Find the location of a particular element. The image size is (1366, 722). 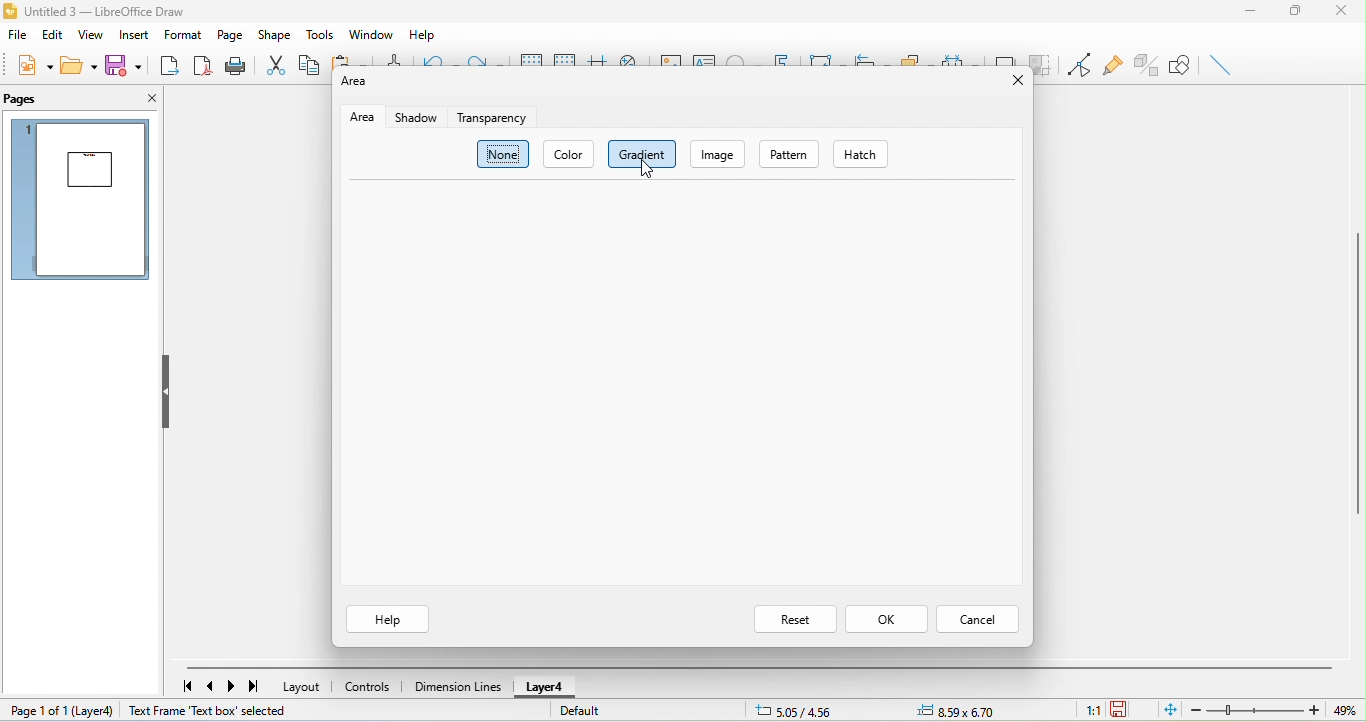

format is located at coordinates (180, 35).